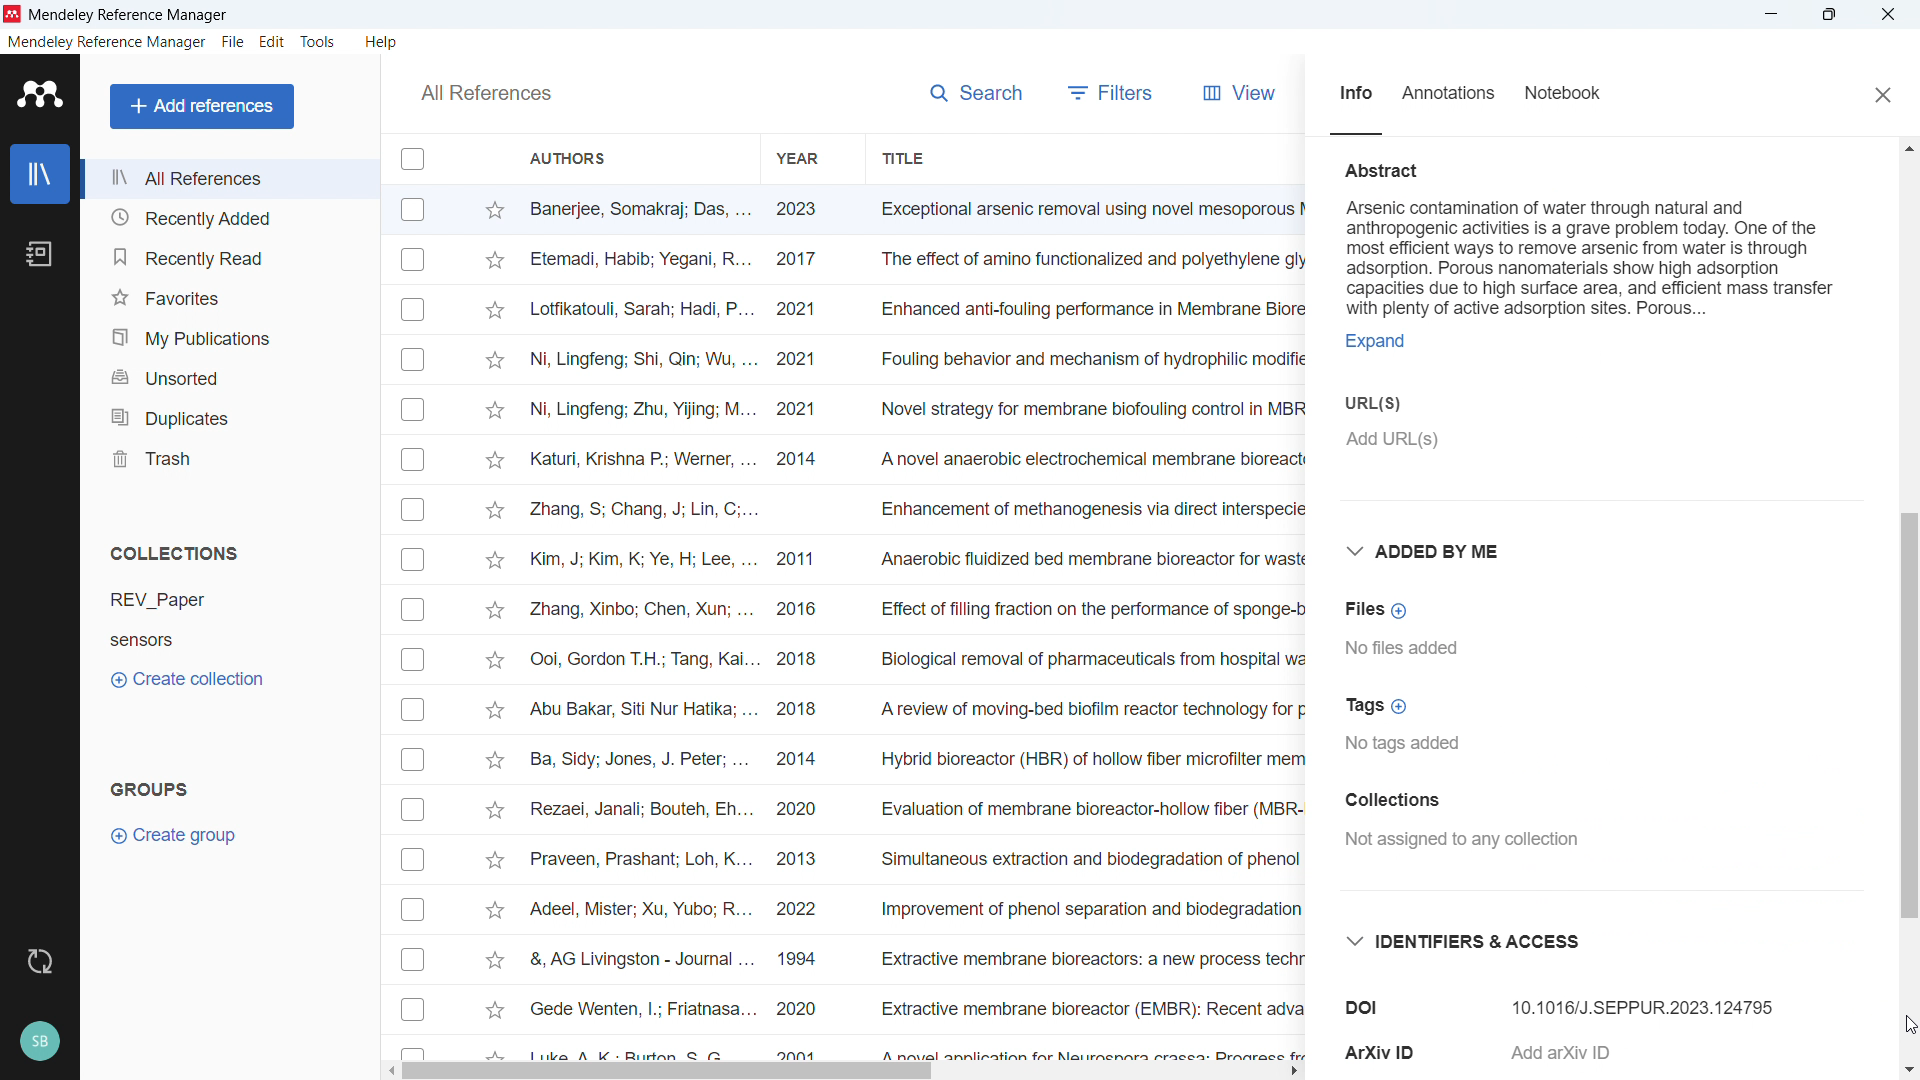  I want to click on ar xiv id, so click(1385, 1049).